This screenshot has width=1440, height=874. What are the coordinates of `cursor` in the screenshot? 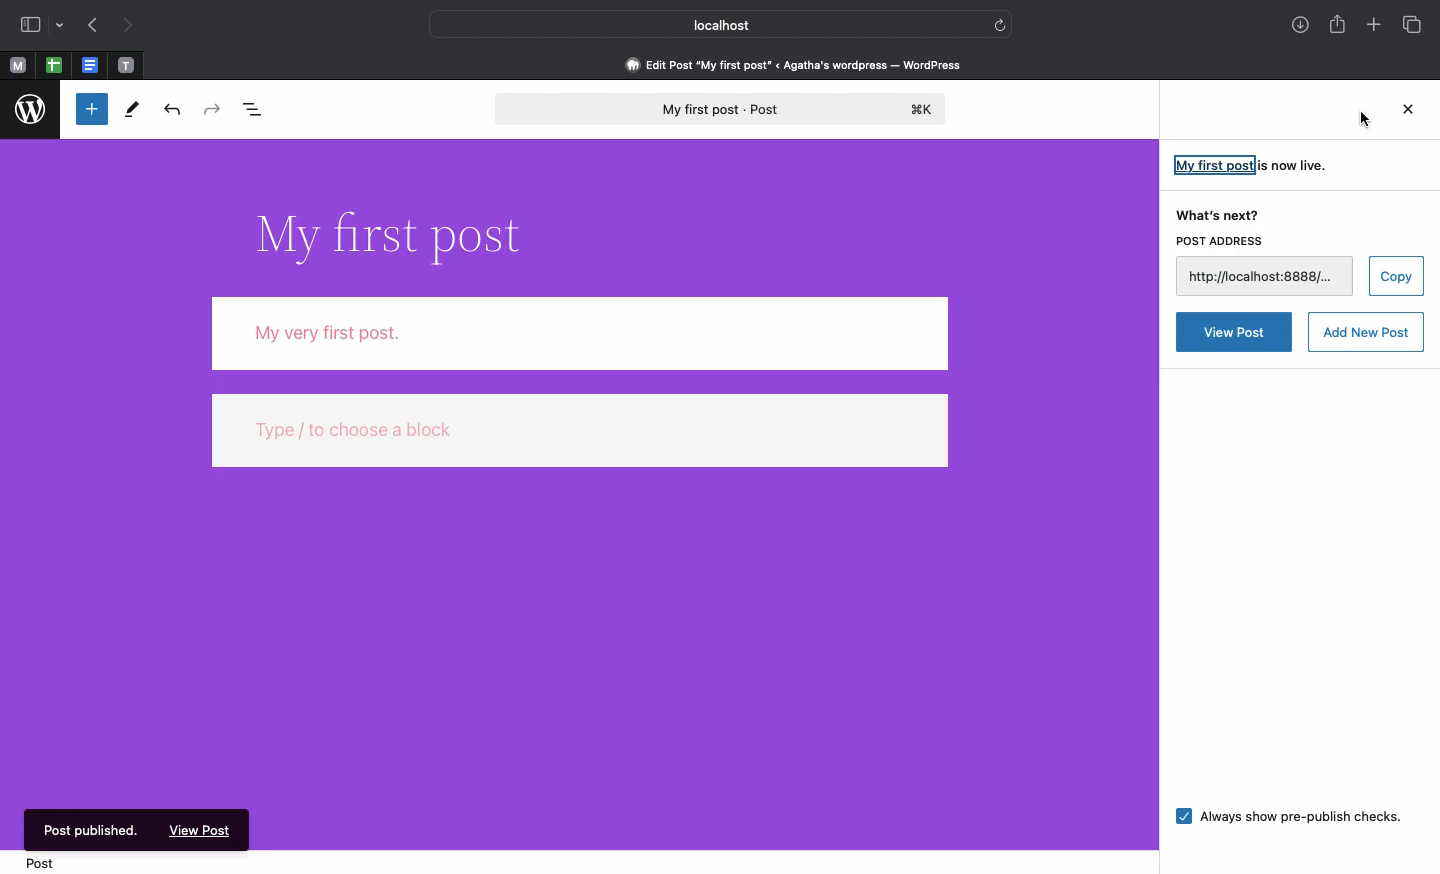 It's located at (1363, 121).